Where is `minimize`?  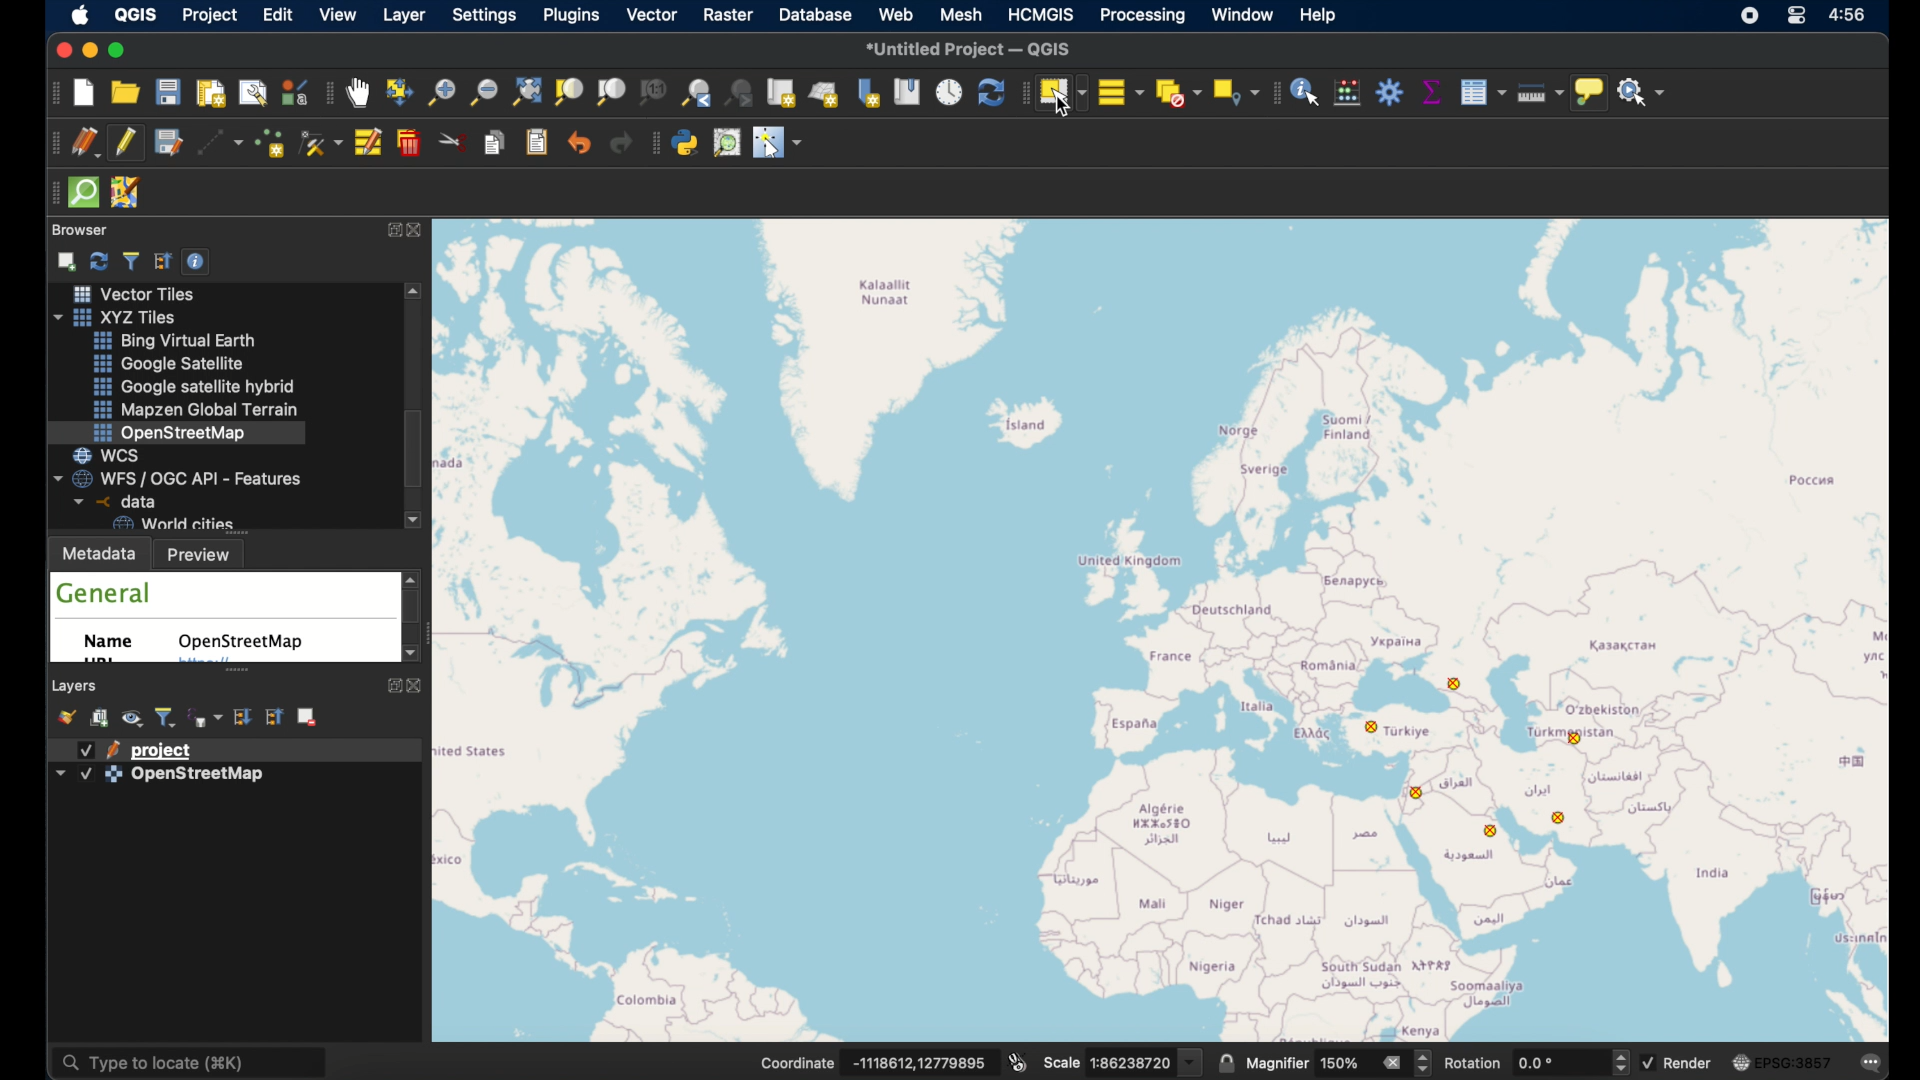 minimize is located at coordinates (88, 51).